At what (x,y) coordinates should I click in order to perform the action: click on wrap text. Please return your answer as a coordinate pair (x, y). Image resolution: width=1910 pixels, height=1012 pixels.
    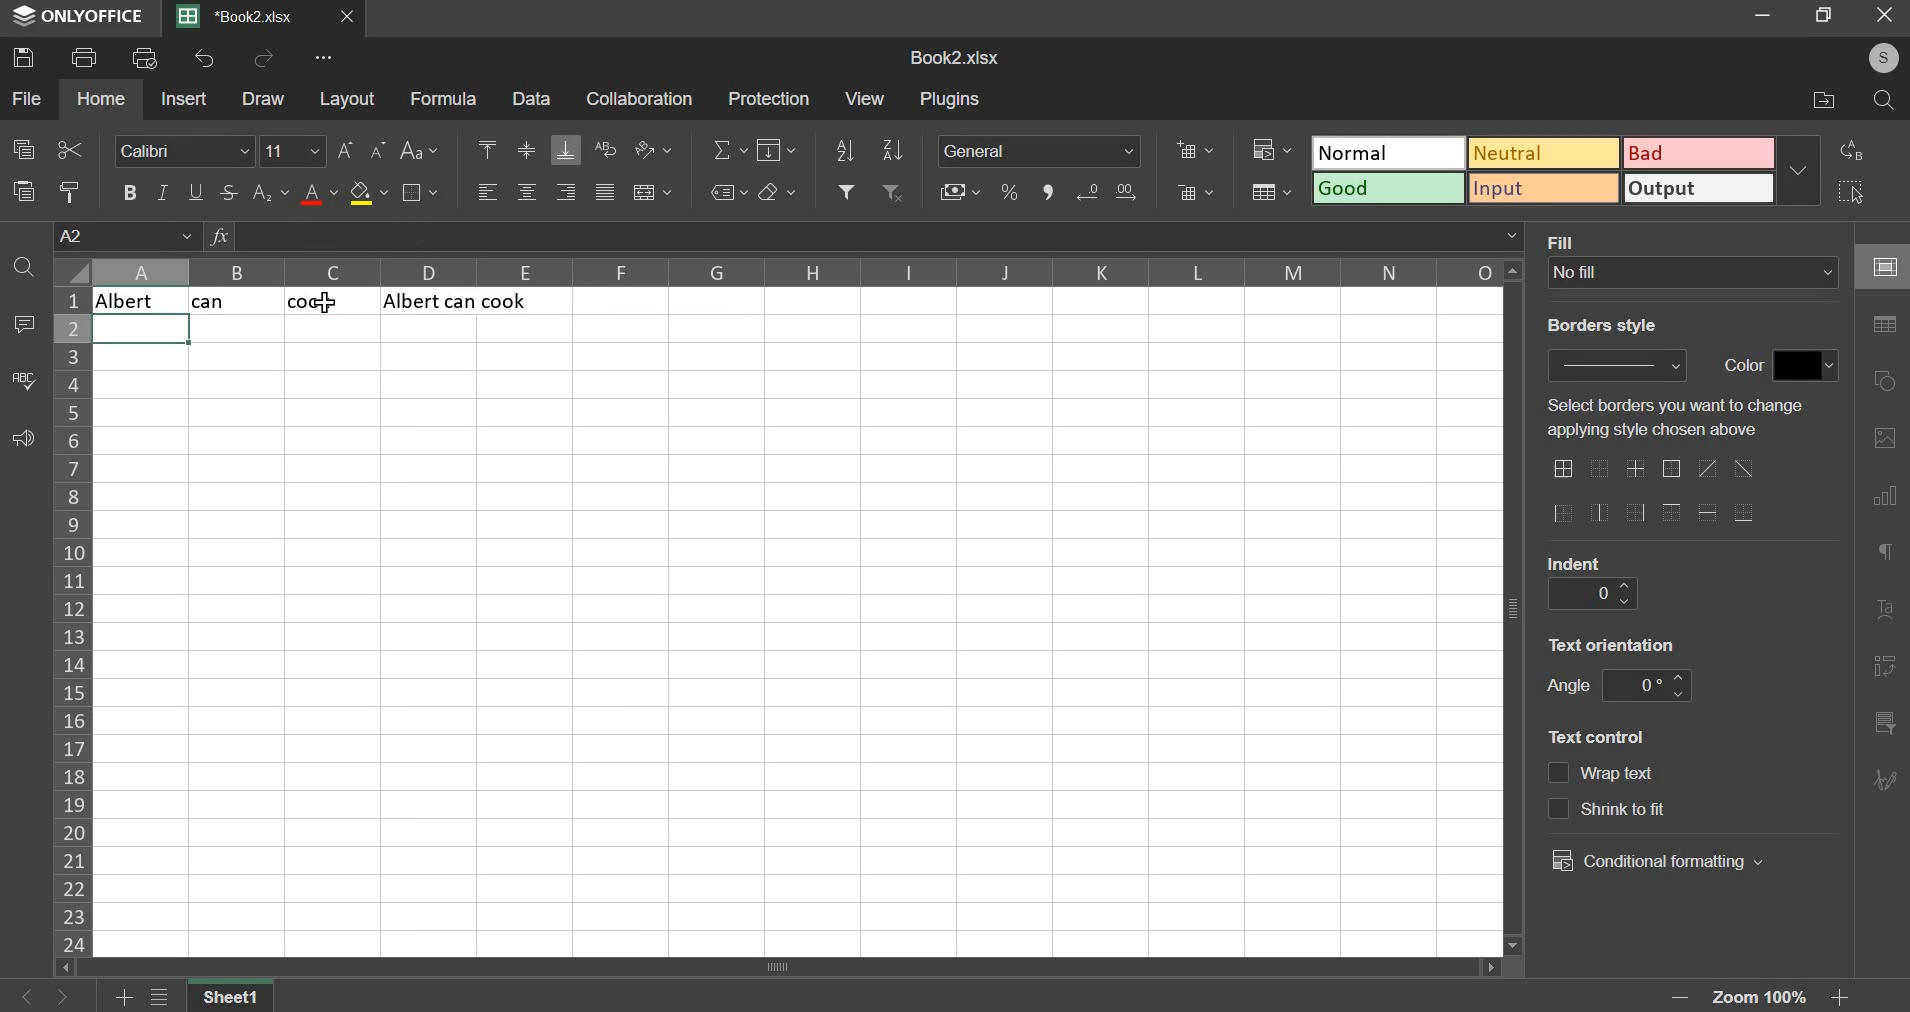
    Looking at the image, I should click on (608, 147).